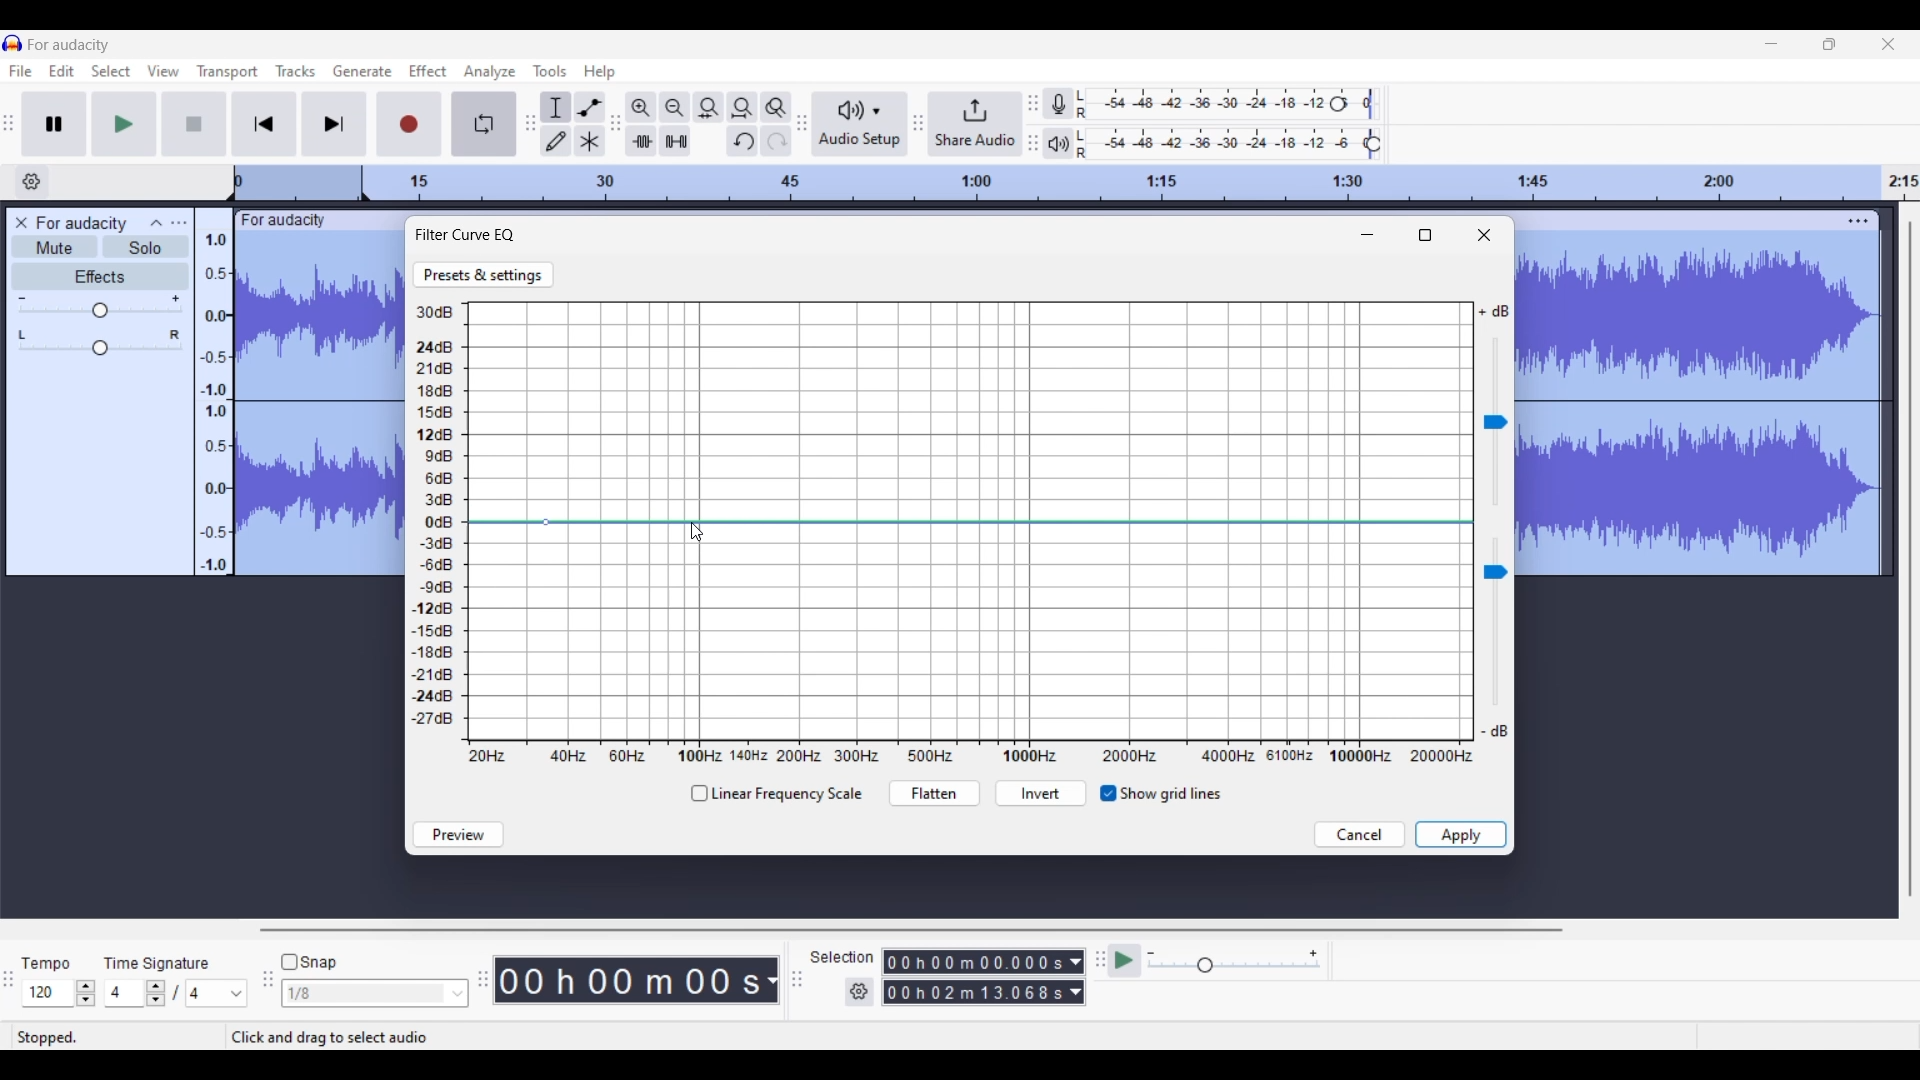 This screenshot has width=1920, height=1080. Describe the element at coordinates (22, 298) in the screenshot. I see `Min. gain` at that location.